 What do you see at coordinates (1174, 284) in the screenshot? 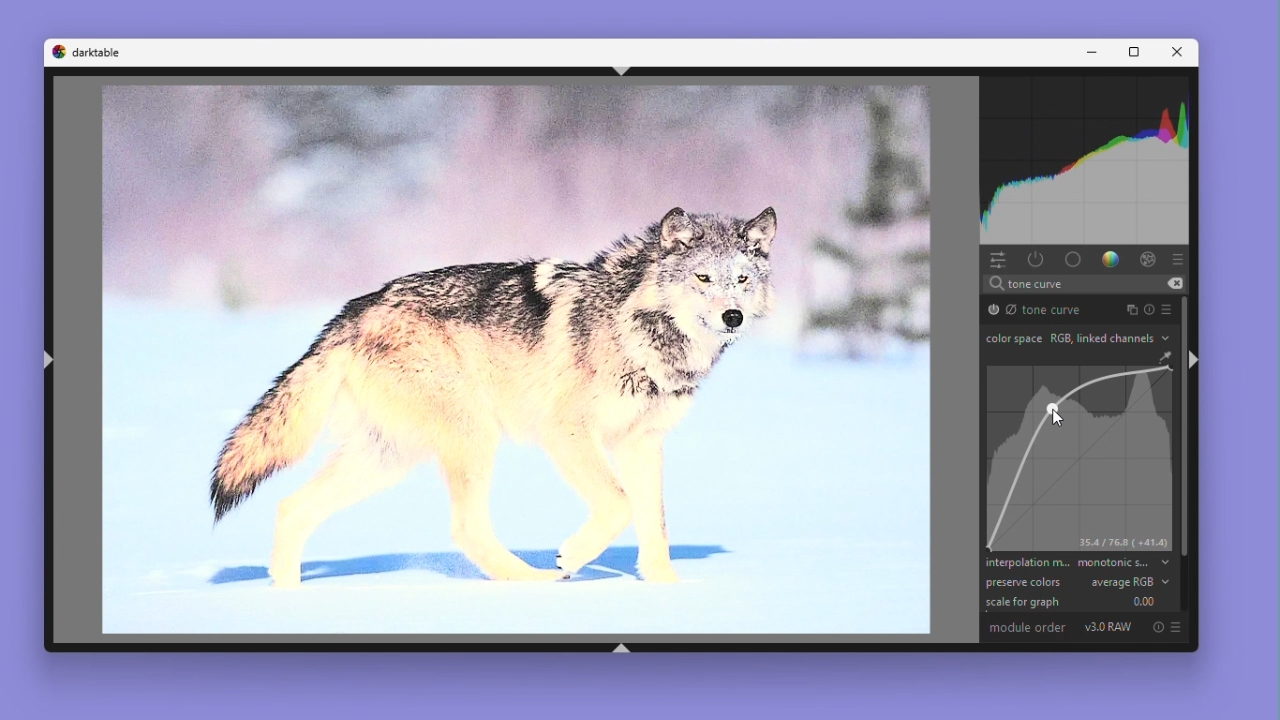
I see `erase` at bounding box center [1174, 284].